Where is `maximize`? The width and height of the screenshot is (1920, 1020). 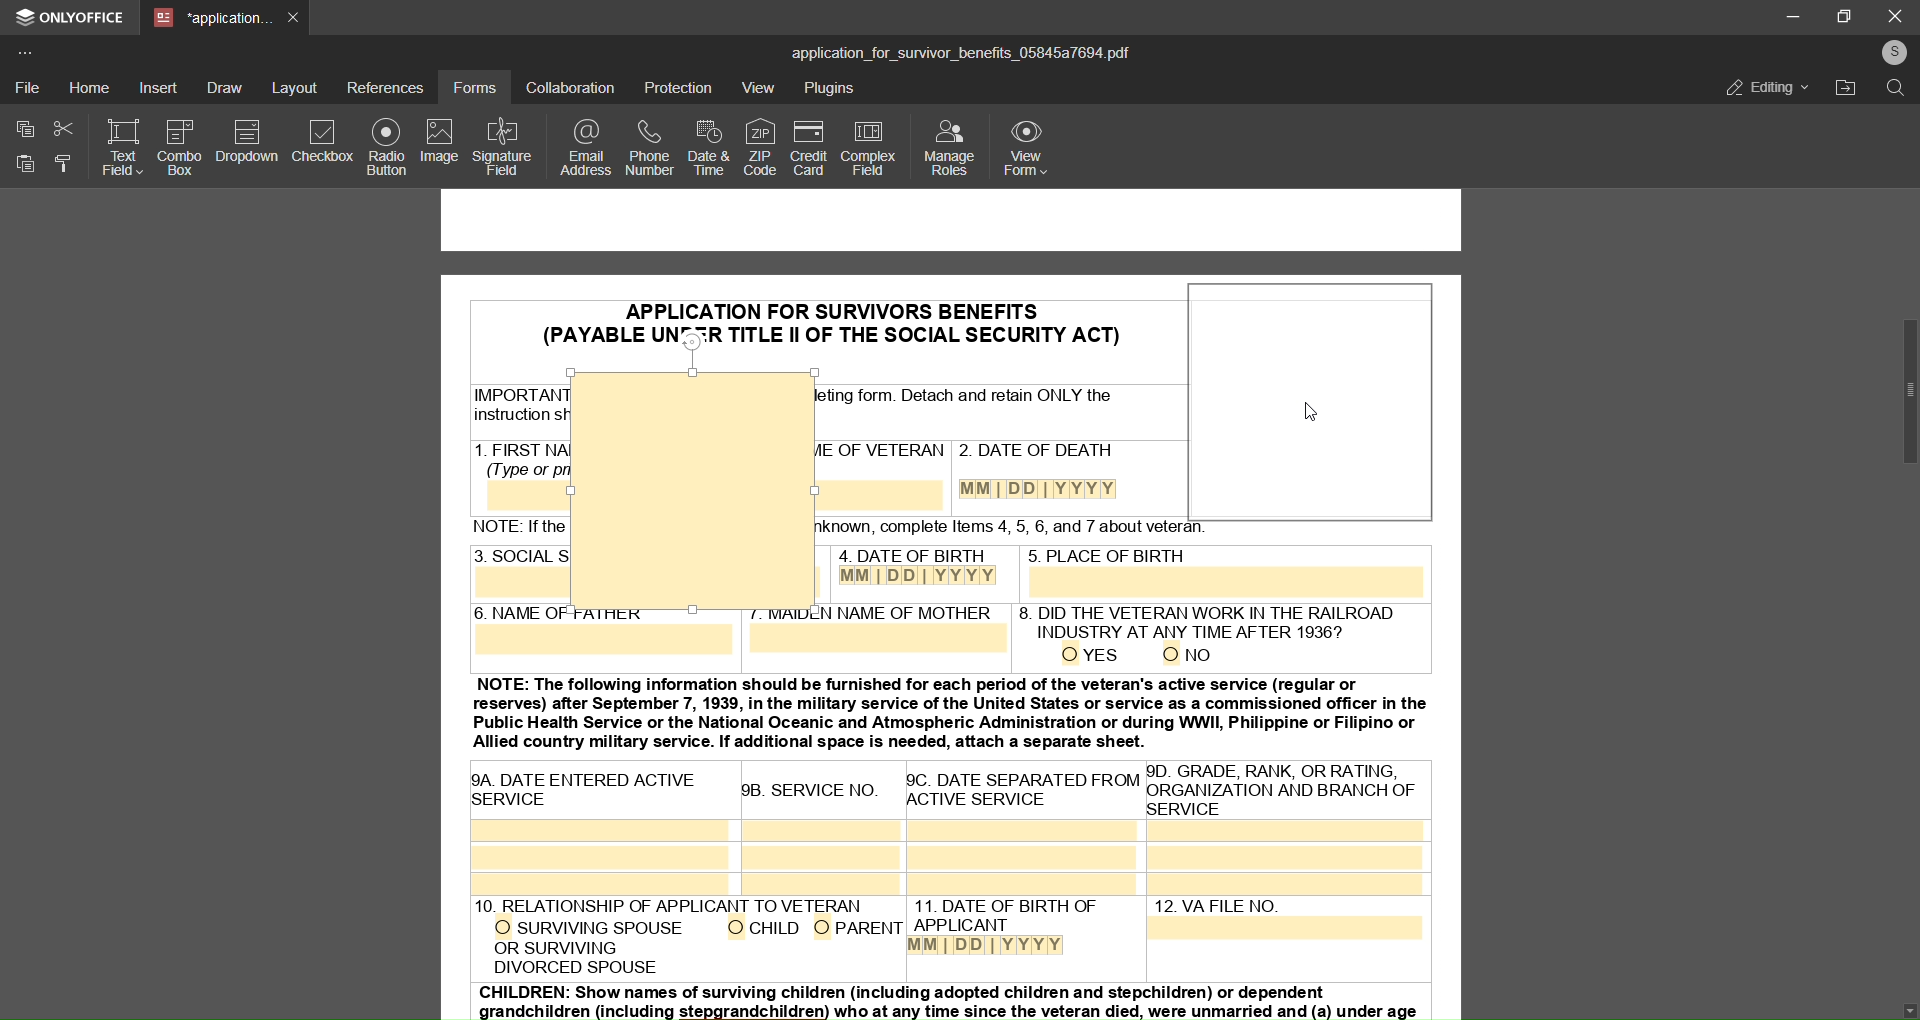
maximize is located at coordinates (1848, 15).